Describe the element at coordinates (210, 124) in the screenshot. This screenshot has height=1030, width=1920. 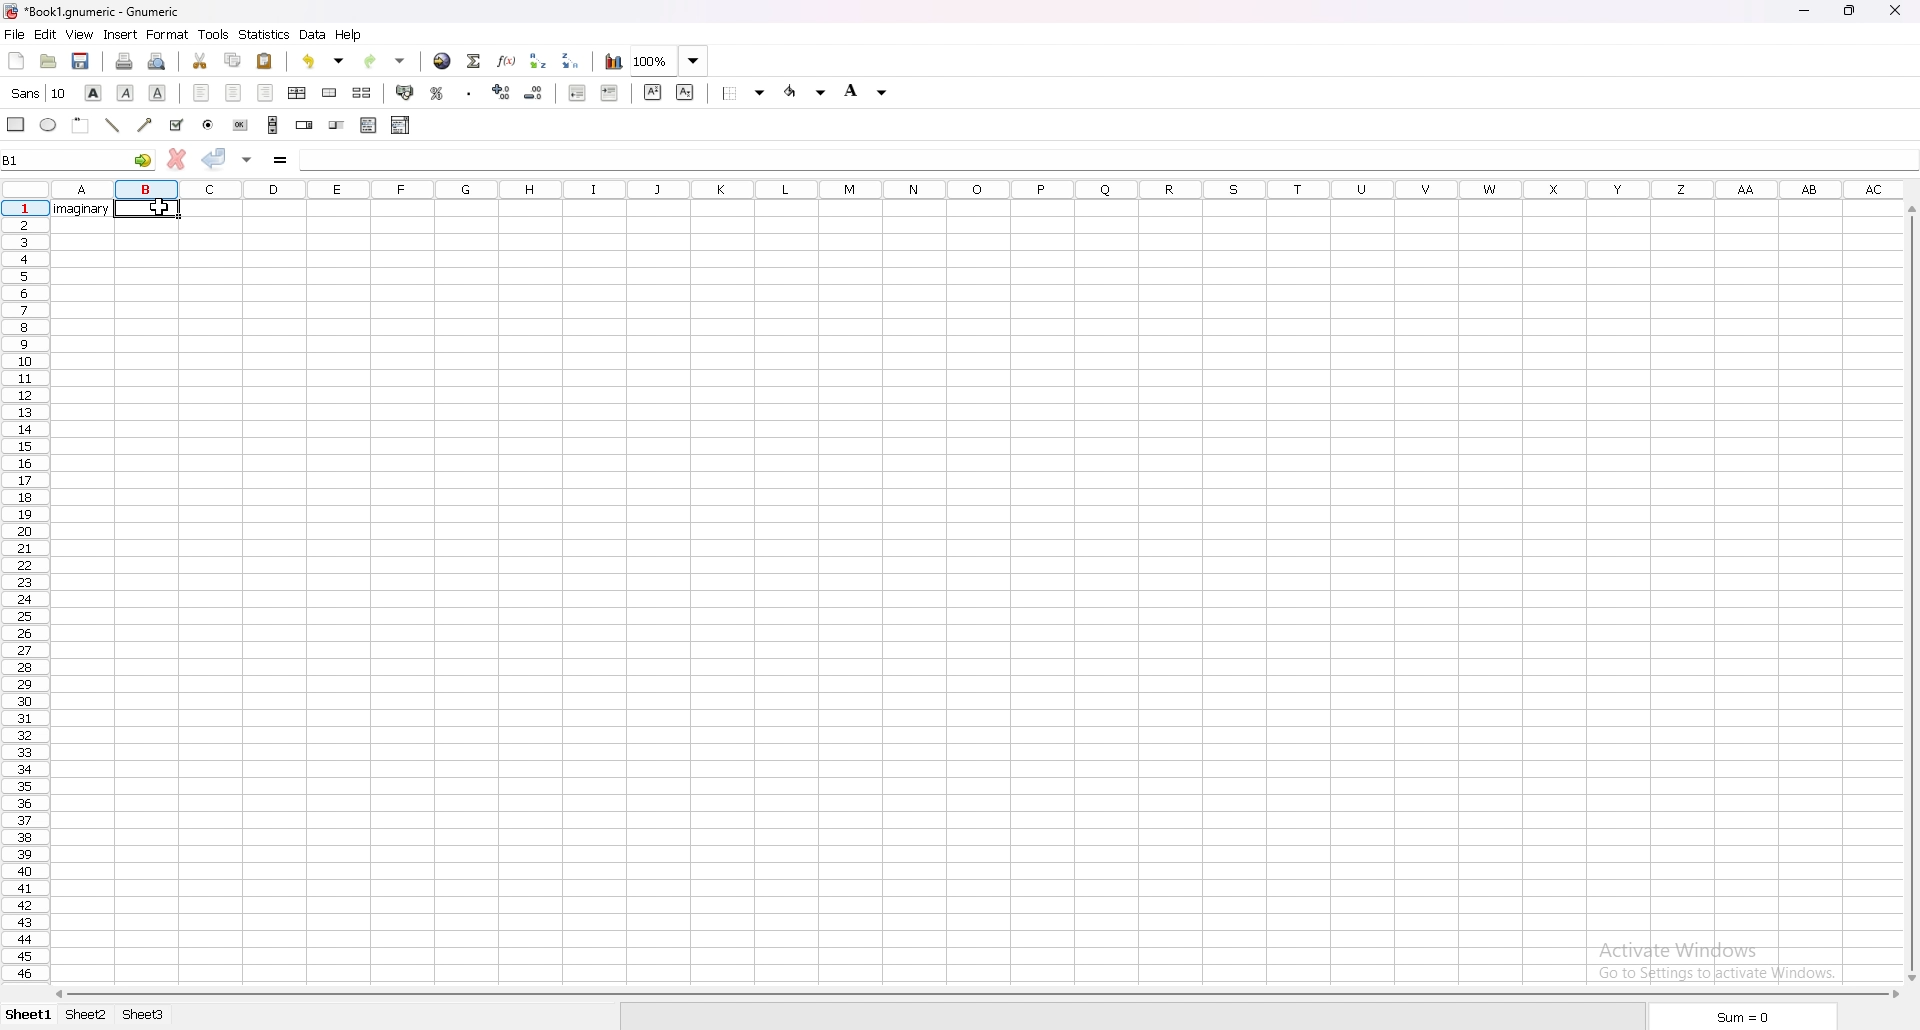
I see `radio button` at that location.